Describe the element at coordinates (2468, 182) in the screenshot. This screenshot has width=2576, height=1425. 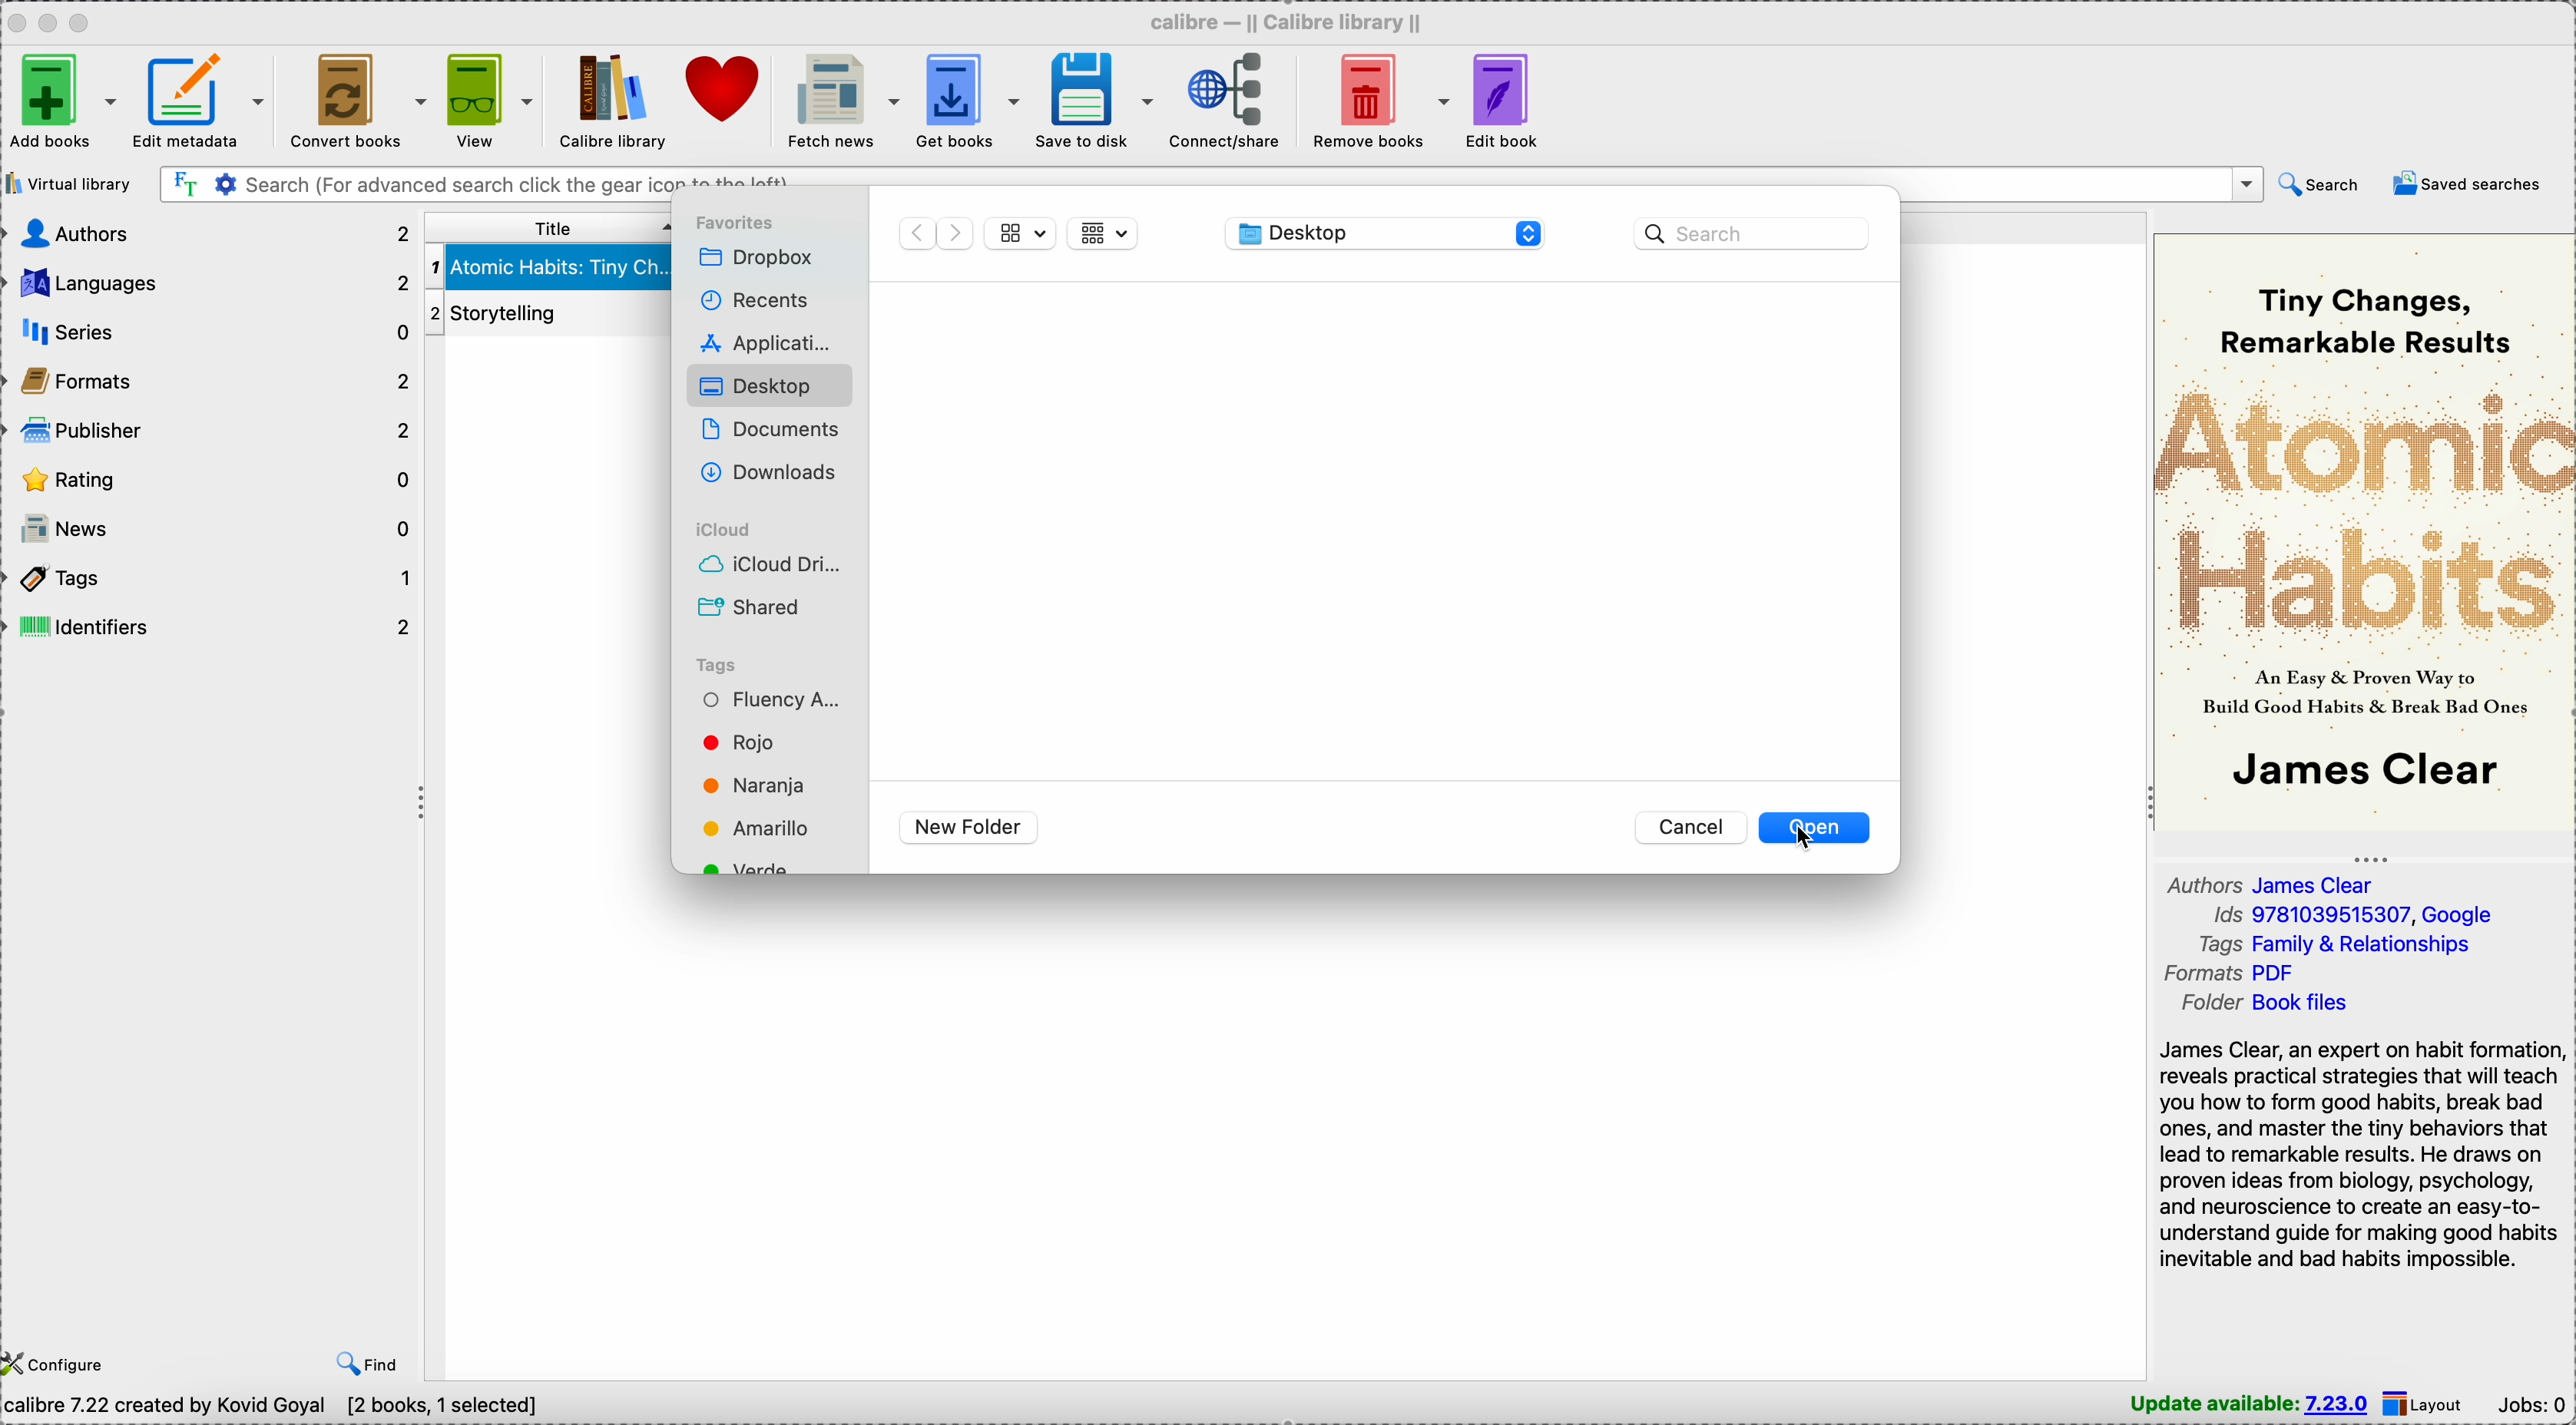
I see `saved searches` at that location.